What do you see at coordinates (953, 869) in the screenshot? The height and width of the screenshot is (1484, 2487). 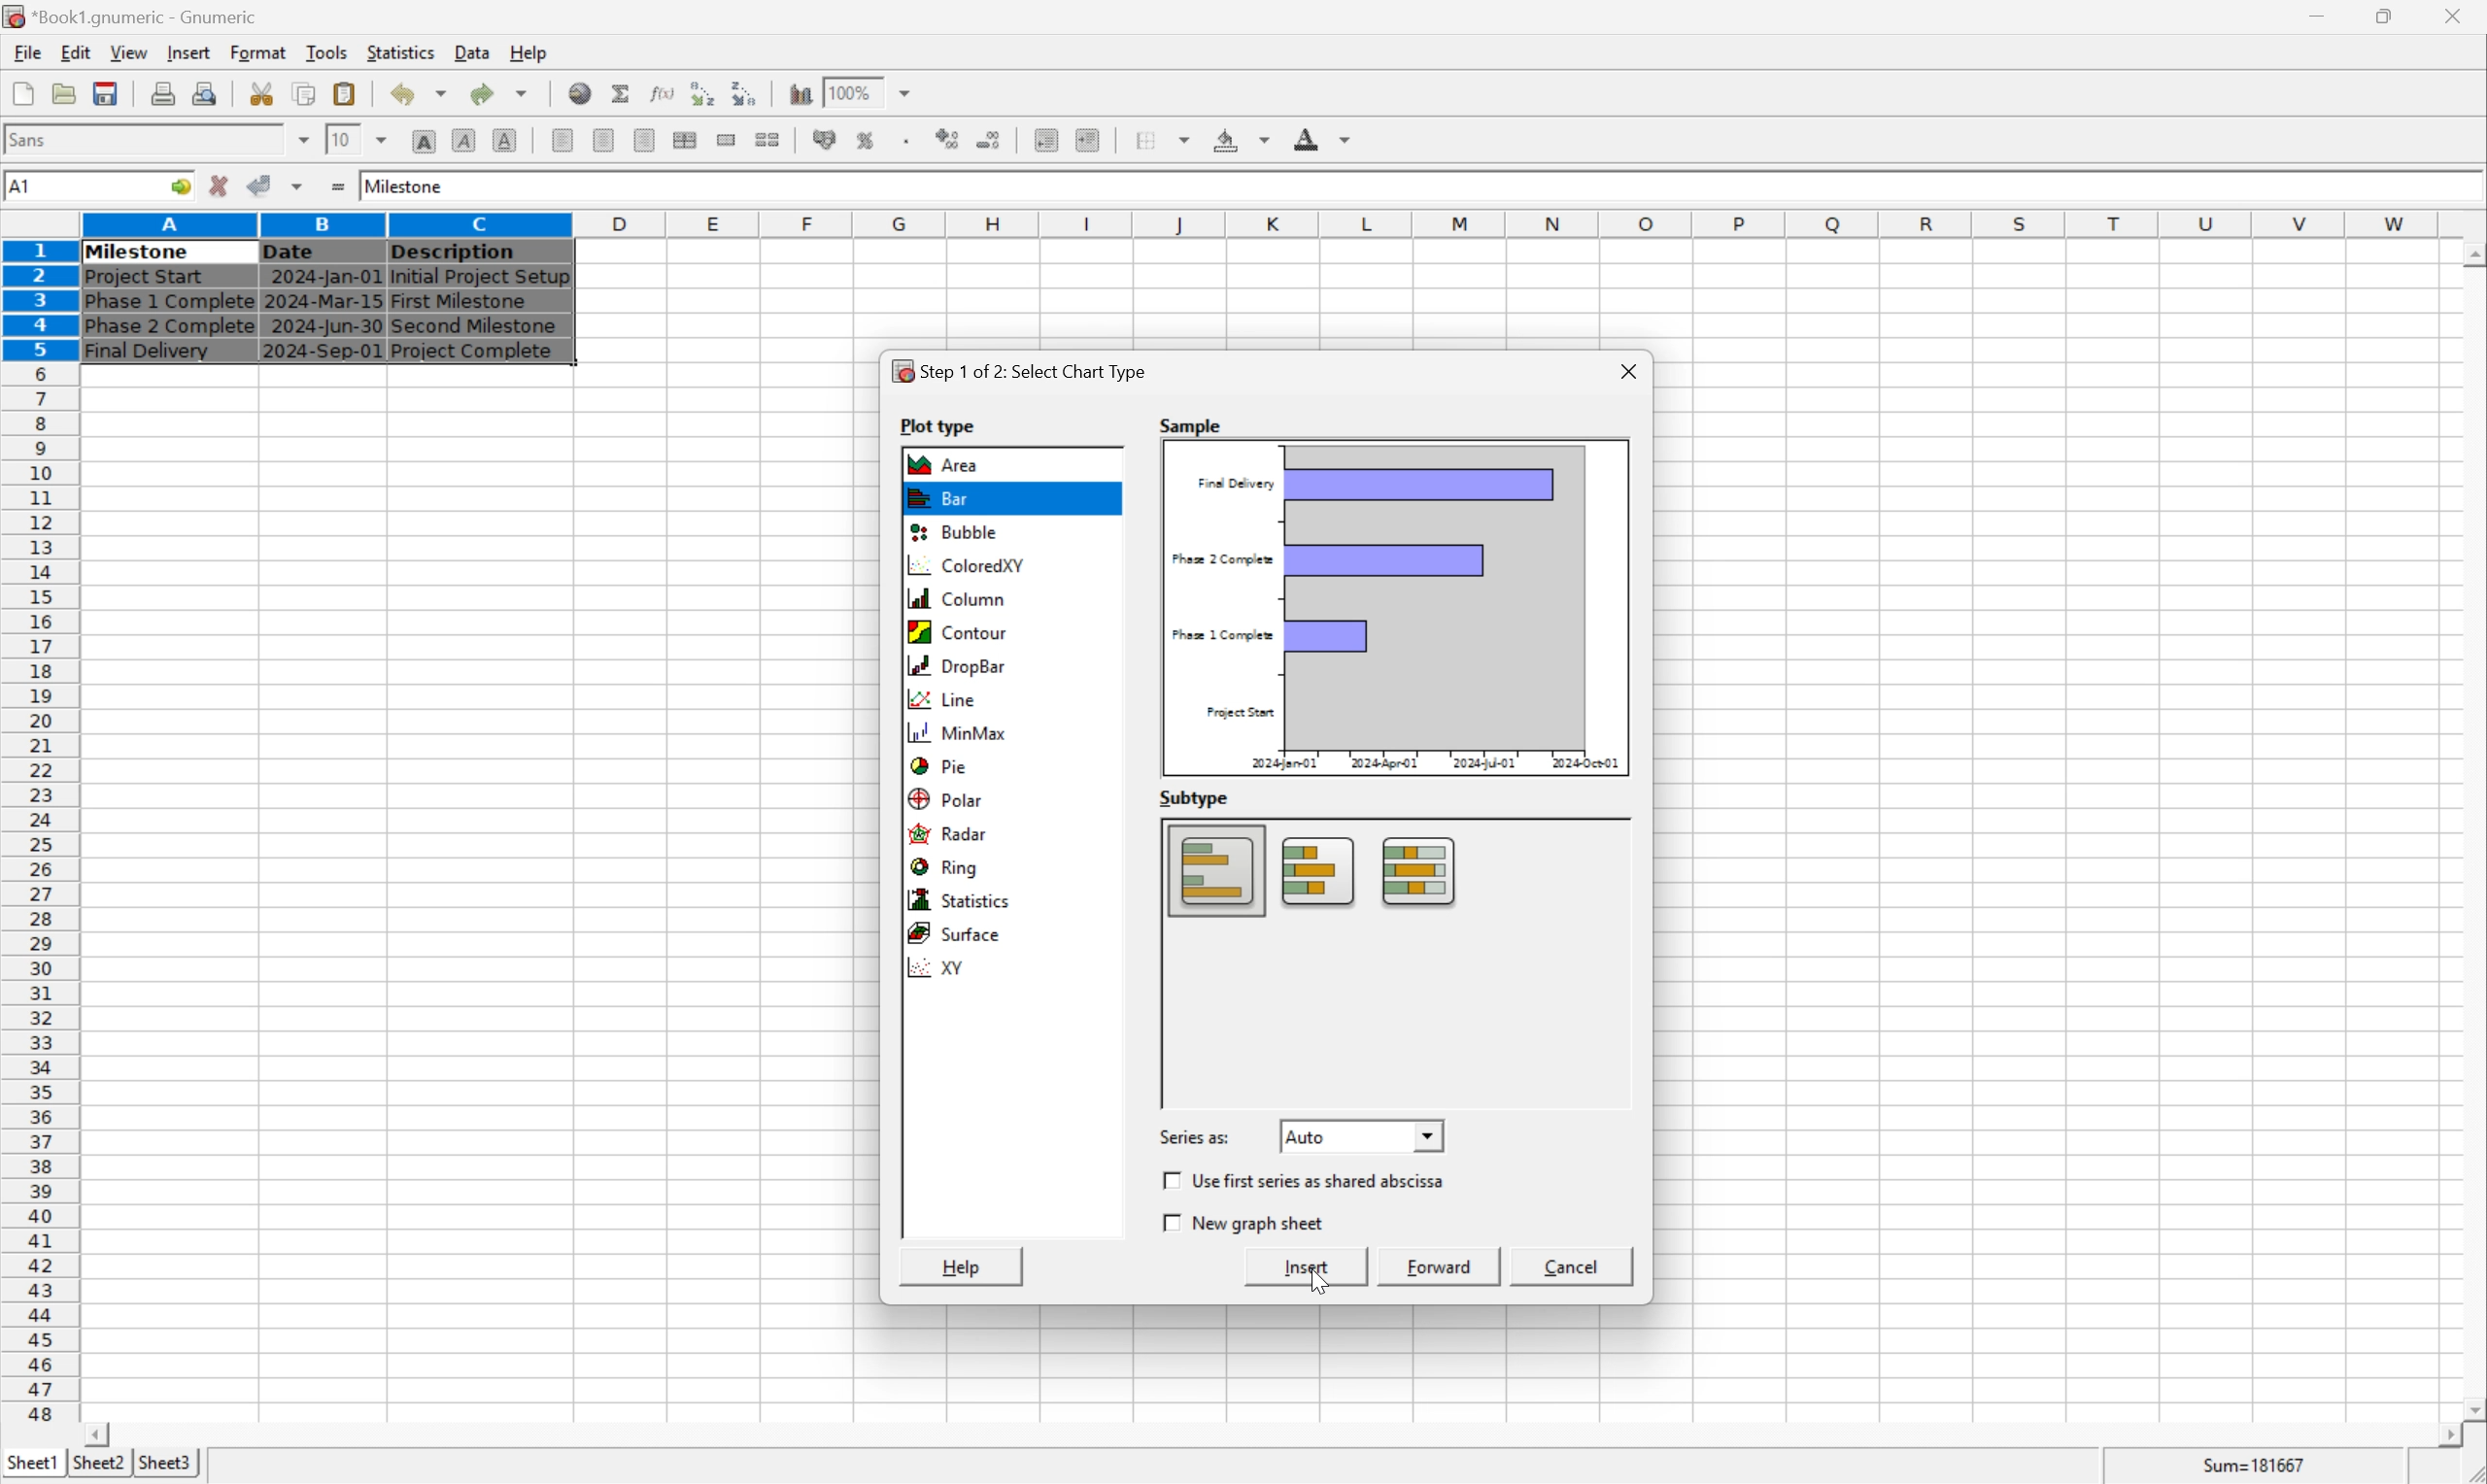 I see `ring` at bounding box center [953, 869].